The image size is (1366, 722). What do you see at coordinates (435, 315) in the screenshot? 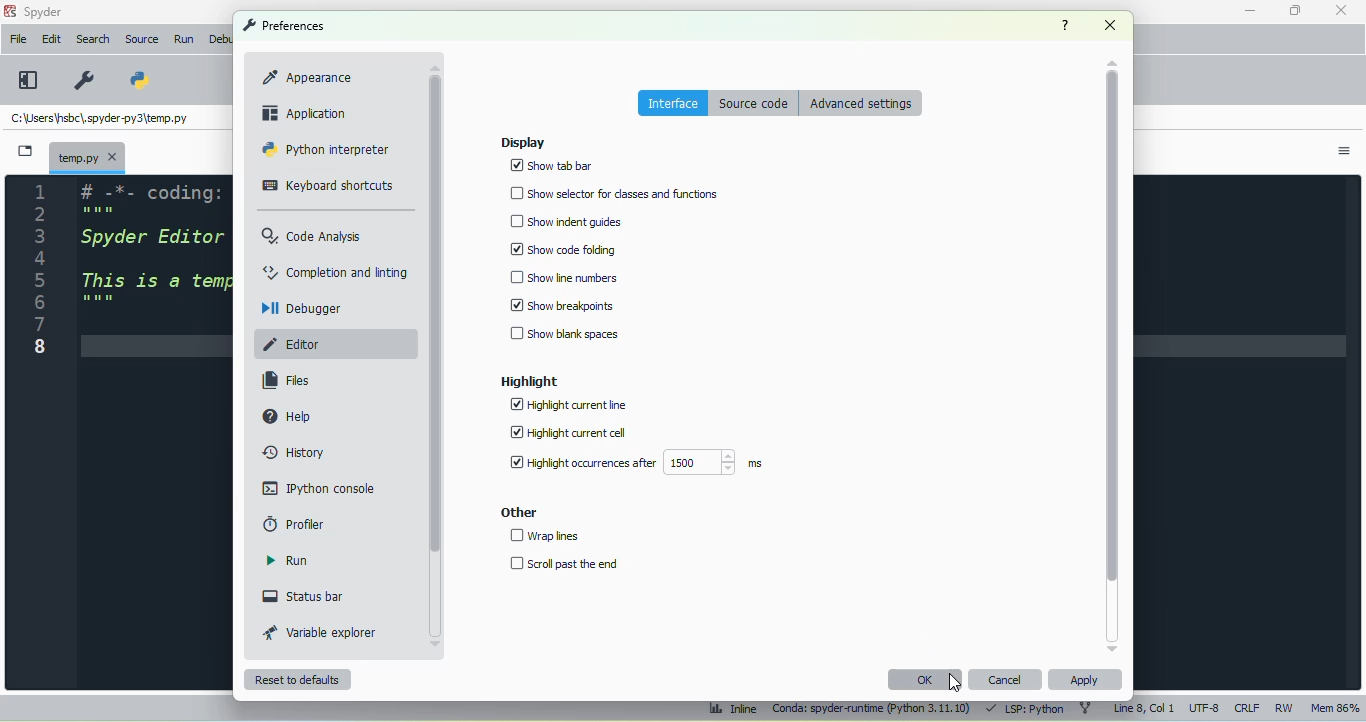
I see `vertical scroll bar` at bounding box center [435, 315].